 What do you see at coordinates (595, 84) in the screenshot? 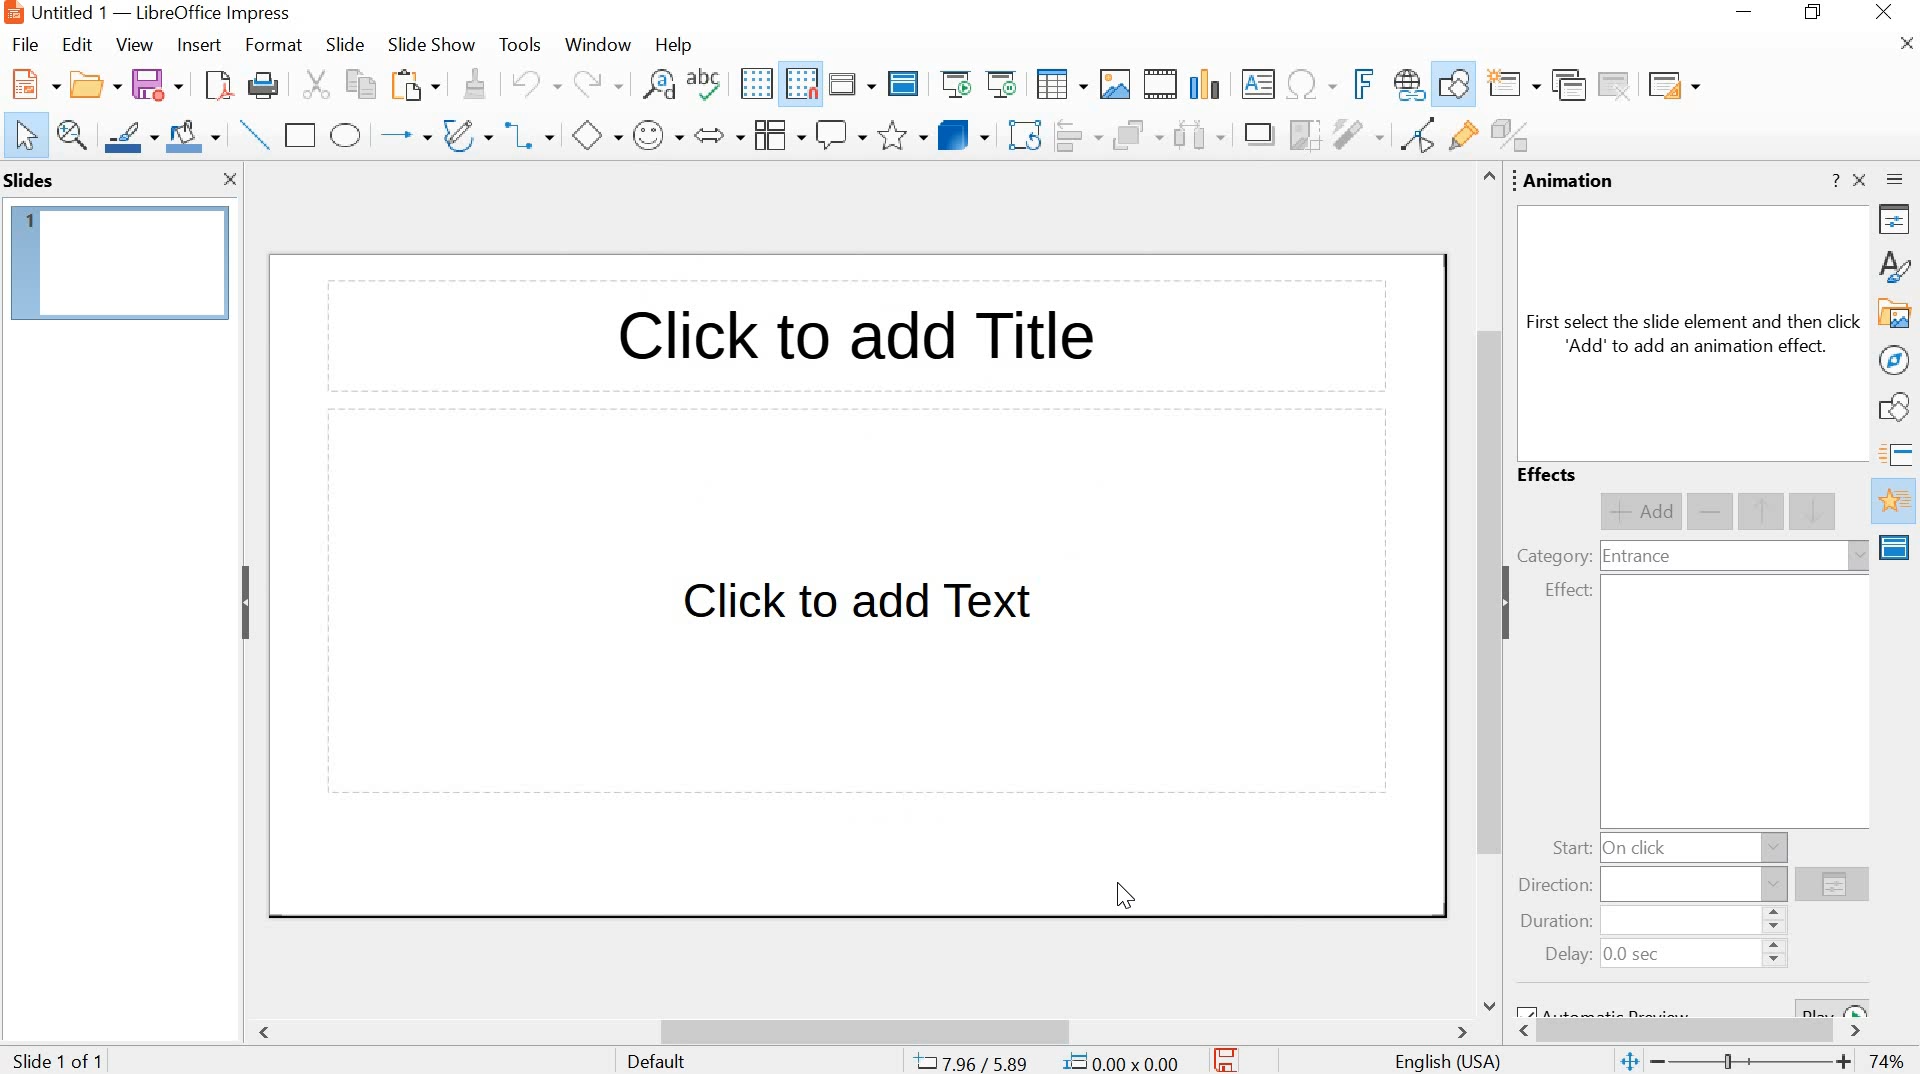
I see `redo` at bounding box center [595, 84].